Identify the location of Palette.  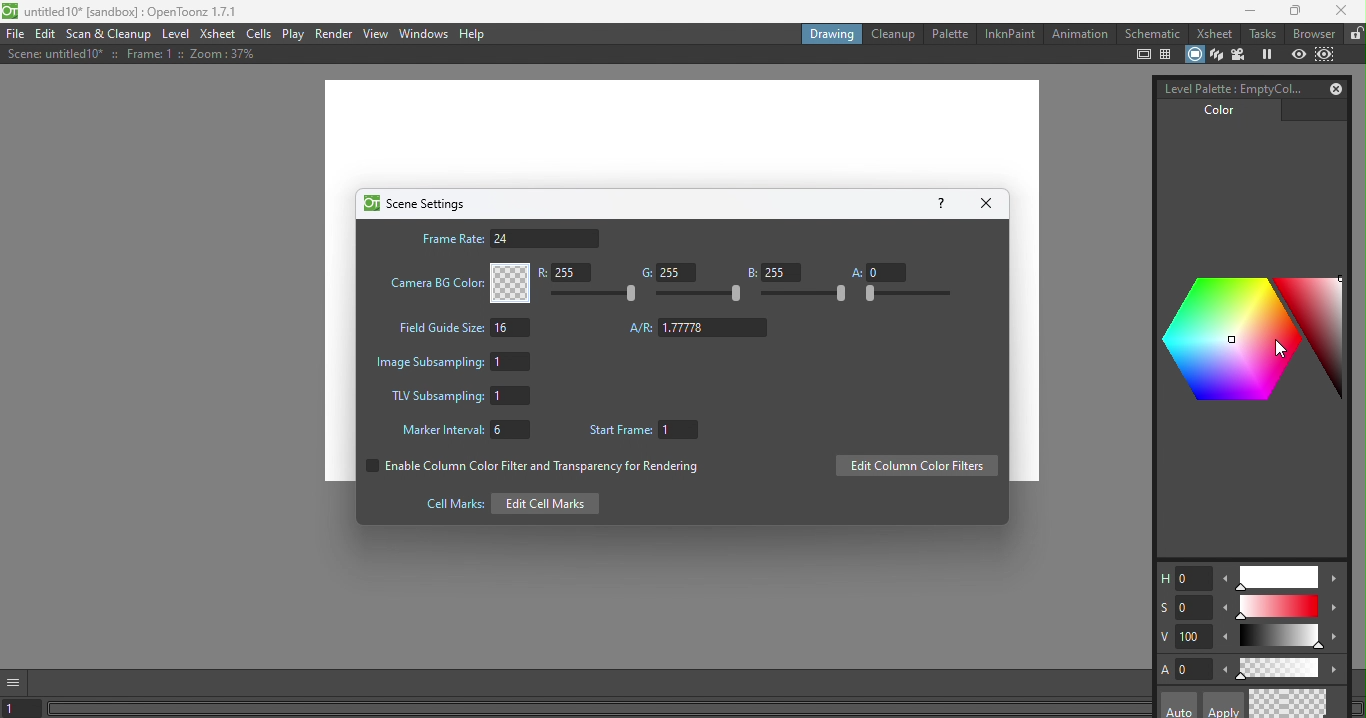
(949, 33).